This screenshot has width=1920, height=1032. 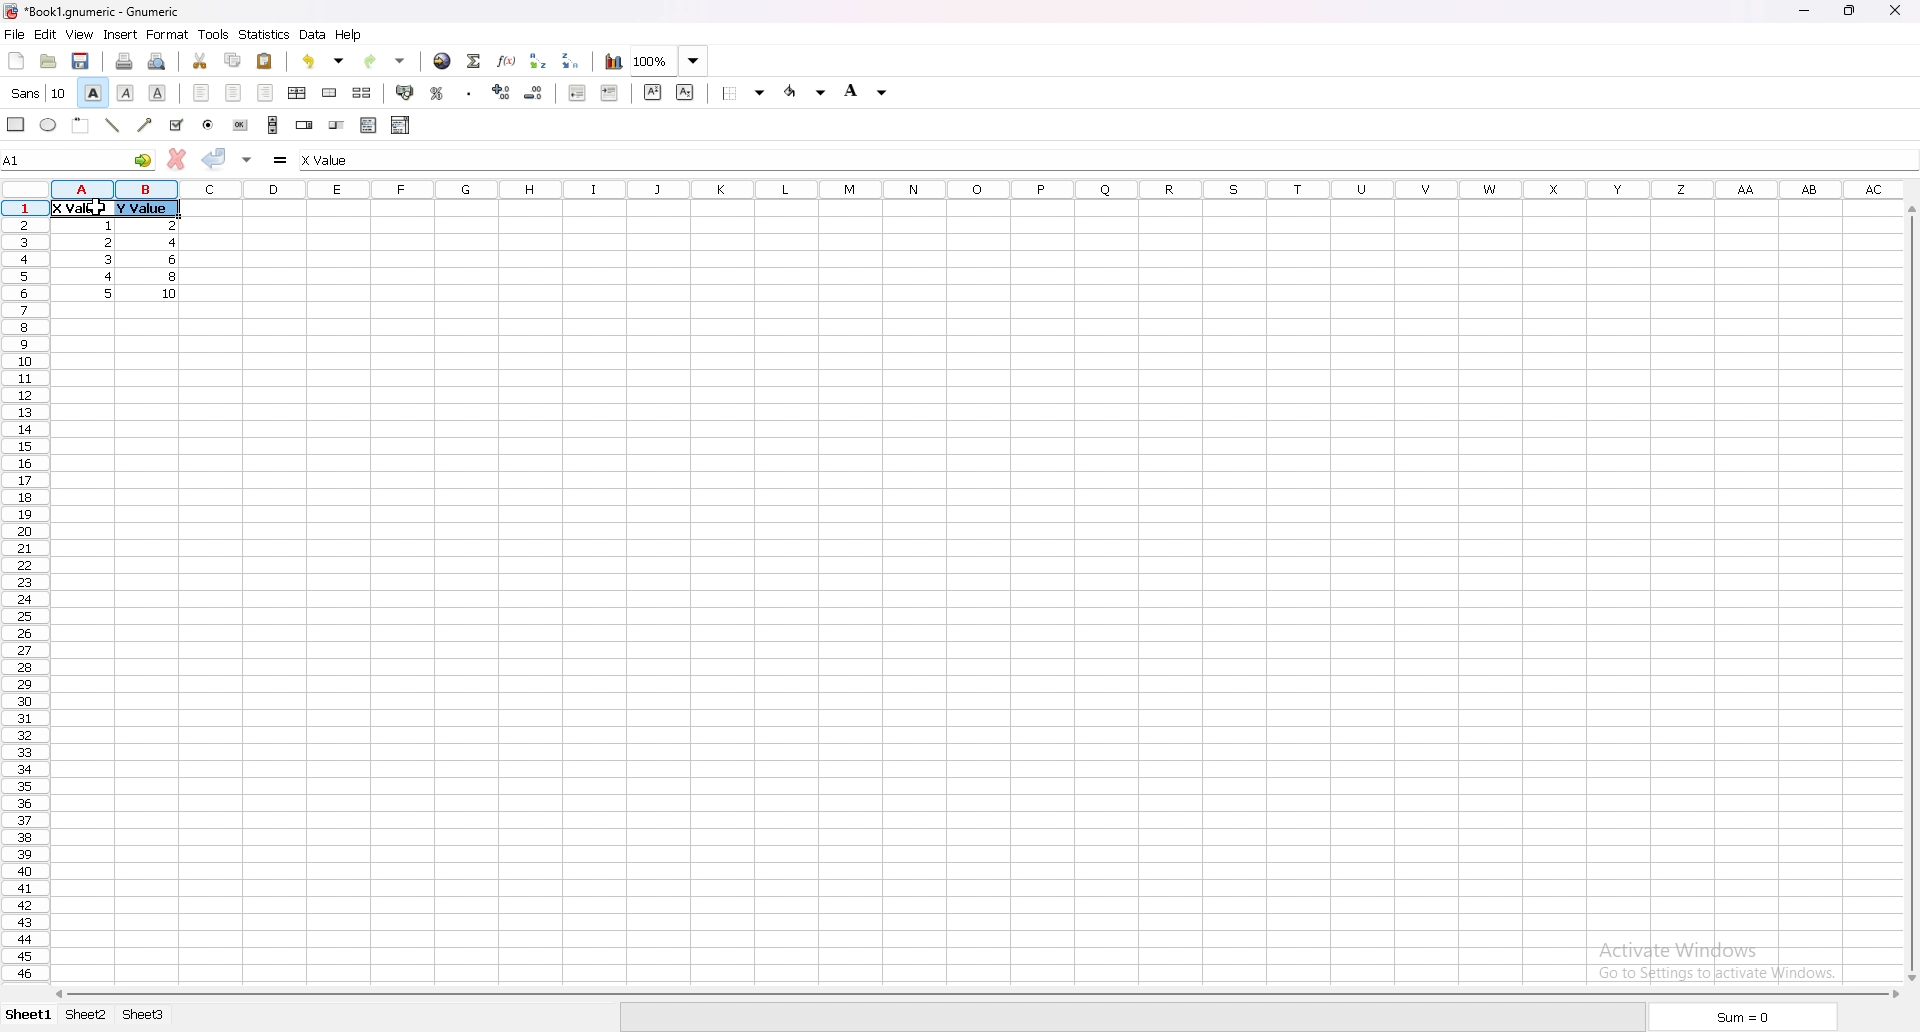 What do you see at coordinates (178, 243) in the screenshot?
I see `value` at bounding box center [178, 243].